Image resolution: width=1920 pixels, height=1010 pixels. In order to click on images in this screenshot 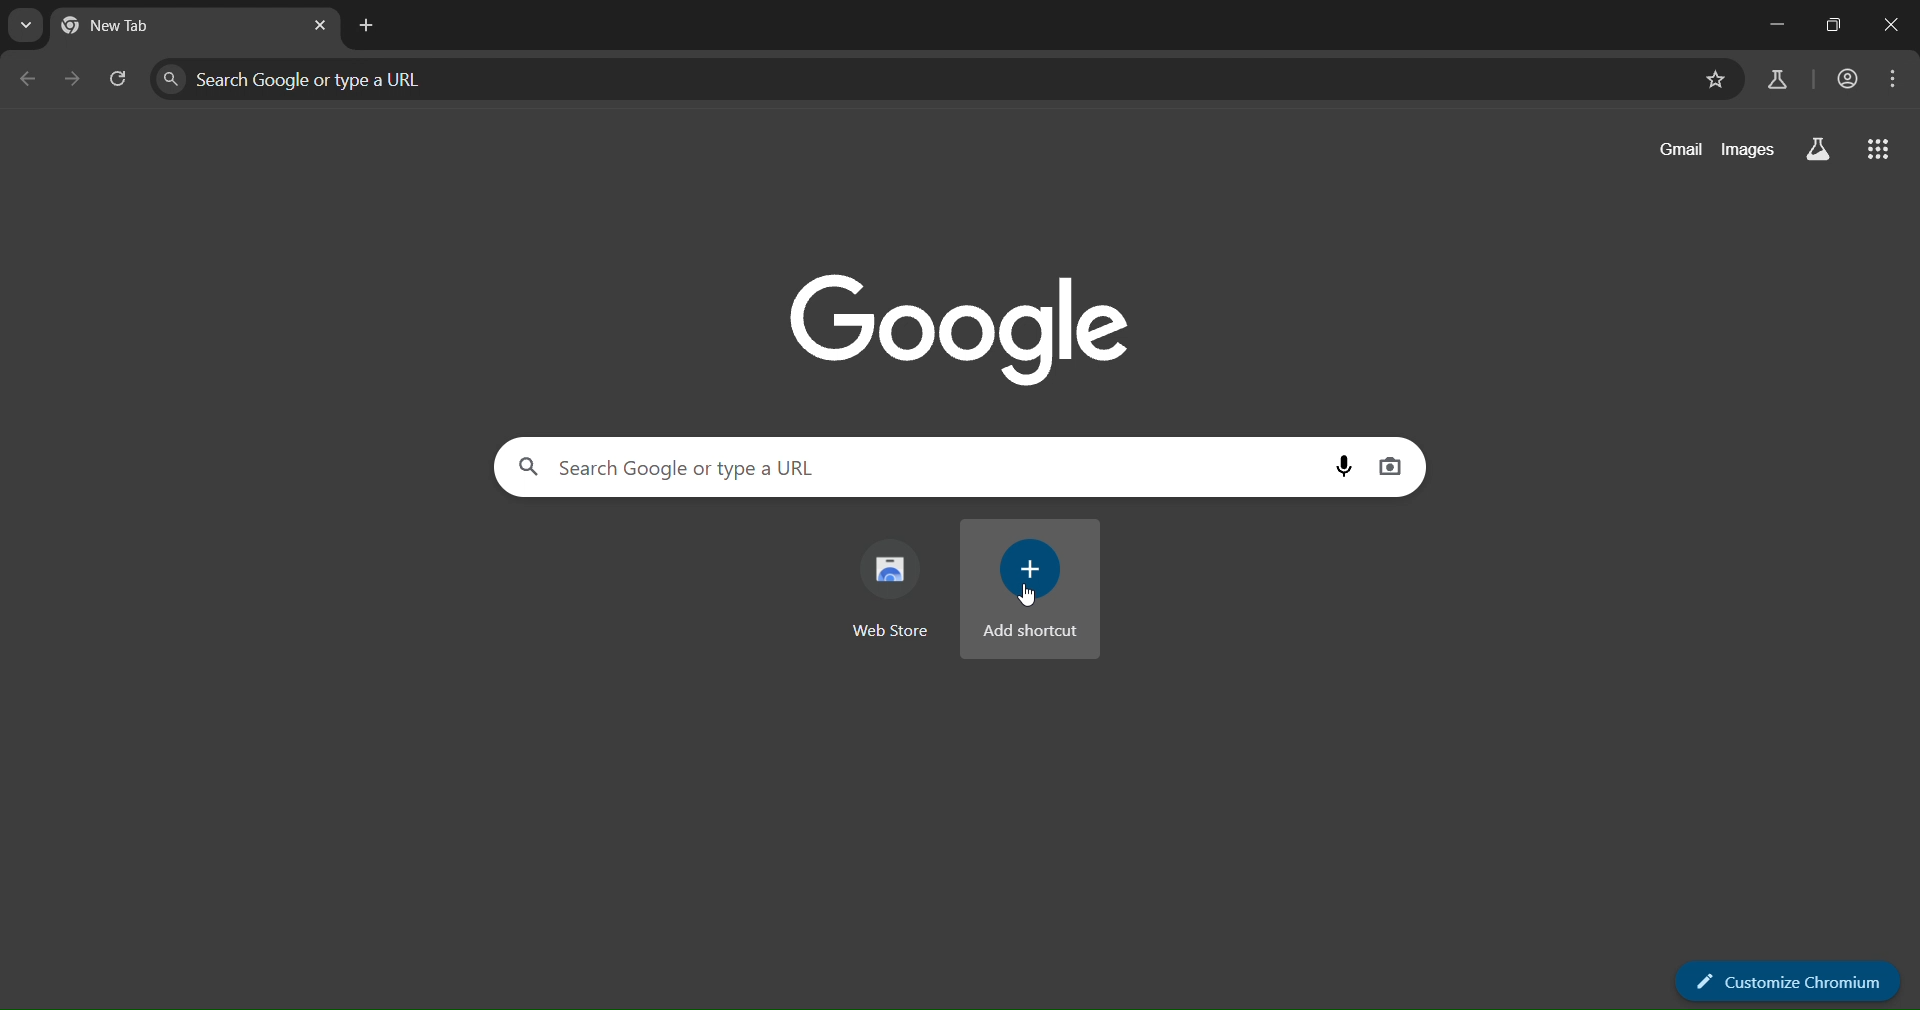, I will do `click(1748, 146)`.